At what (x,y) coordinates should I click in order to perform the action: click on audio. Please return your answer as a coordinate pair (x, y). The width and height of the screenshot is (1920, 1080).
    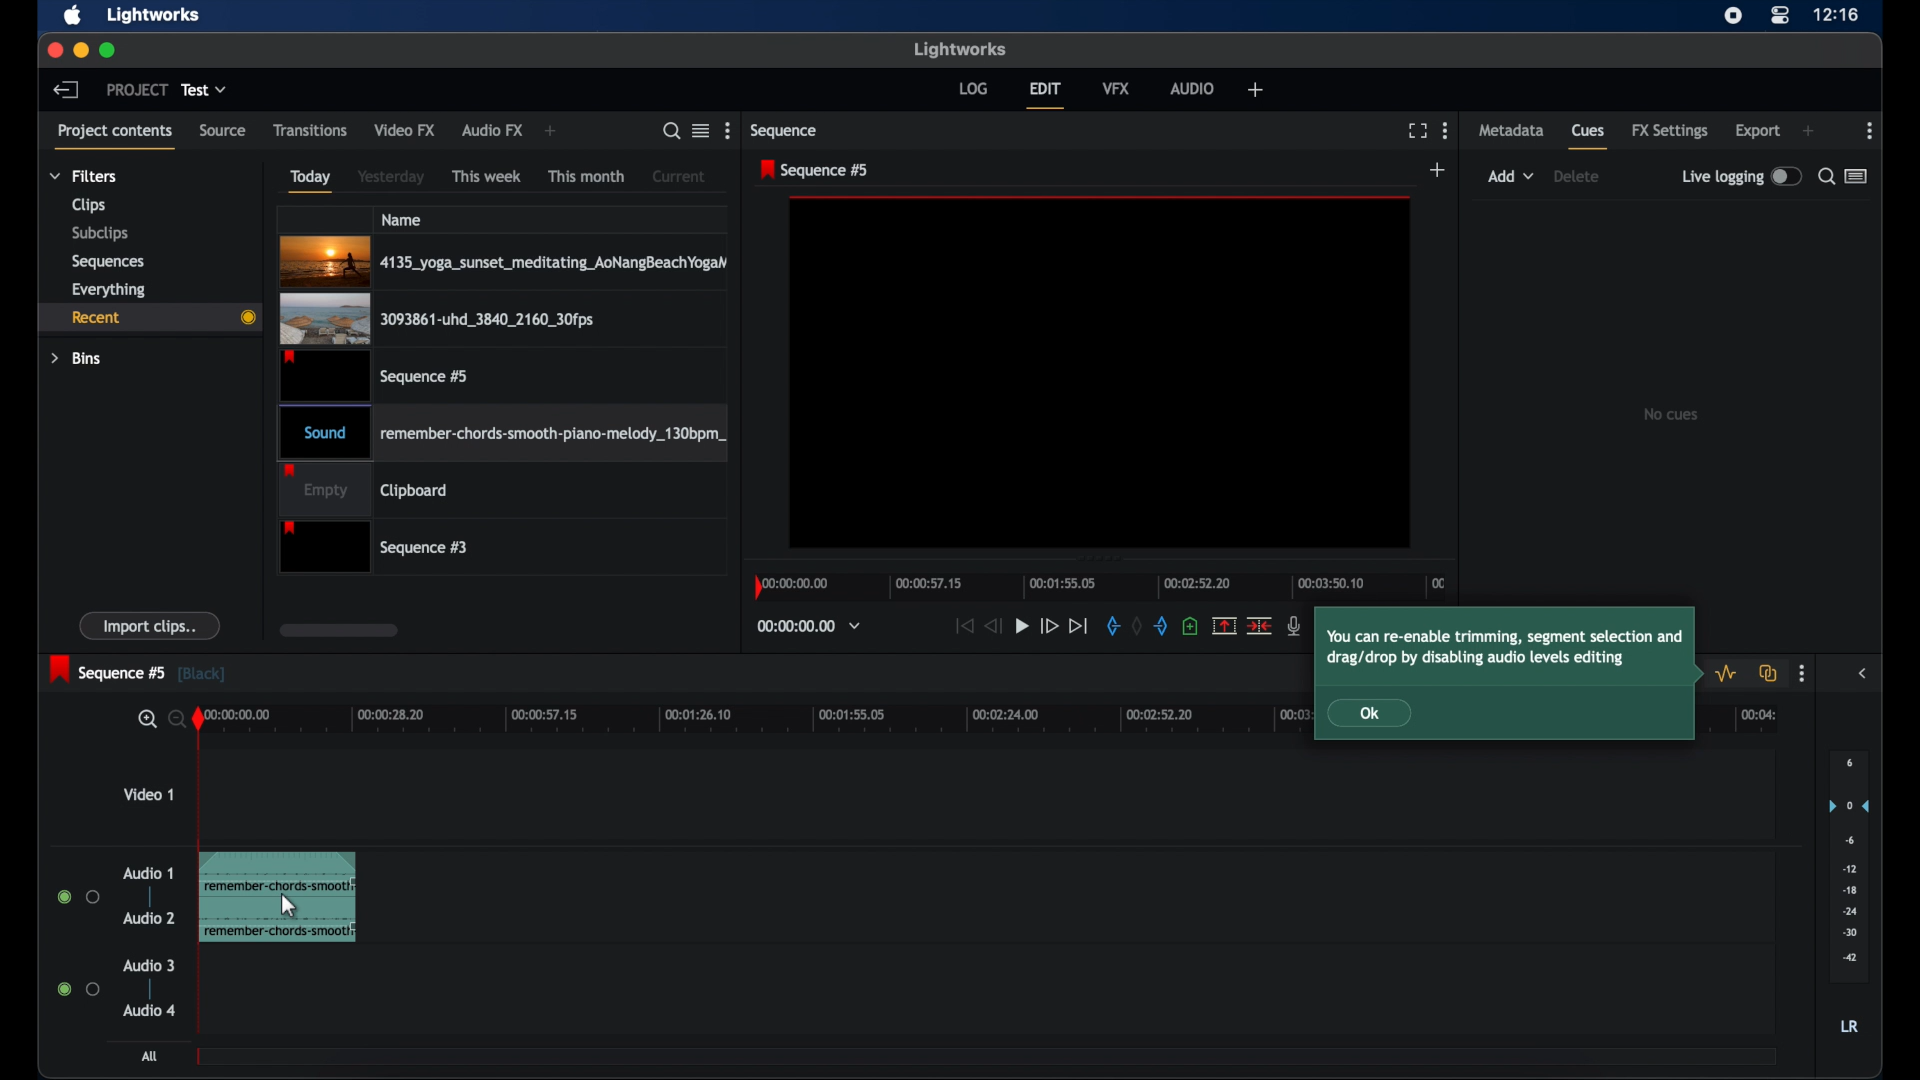
    Looking at the image, I should click on (1192, 87).